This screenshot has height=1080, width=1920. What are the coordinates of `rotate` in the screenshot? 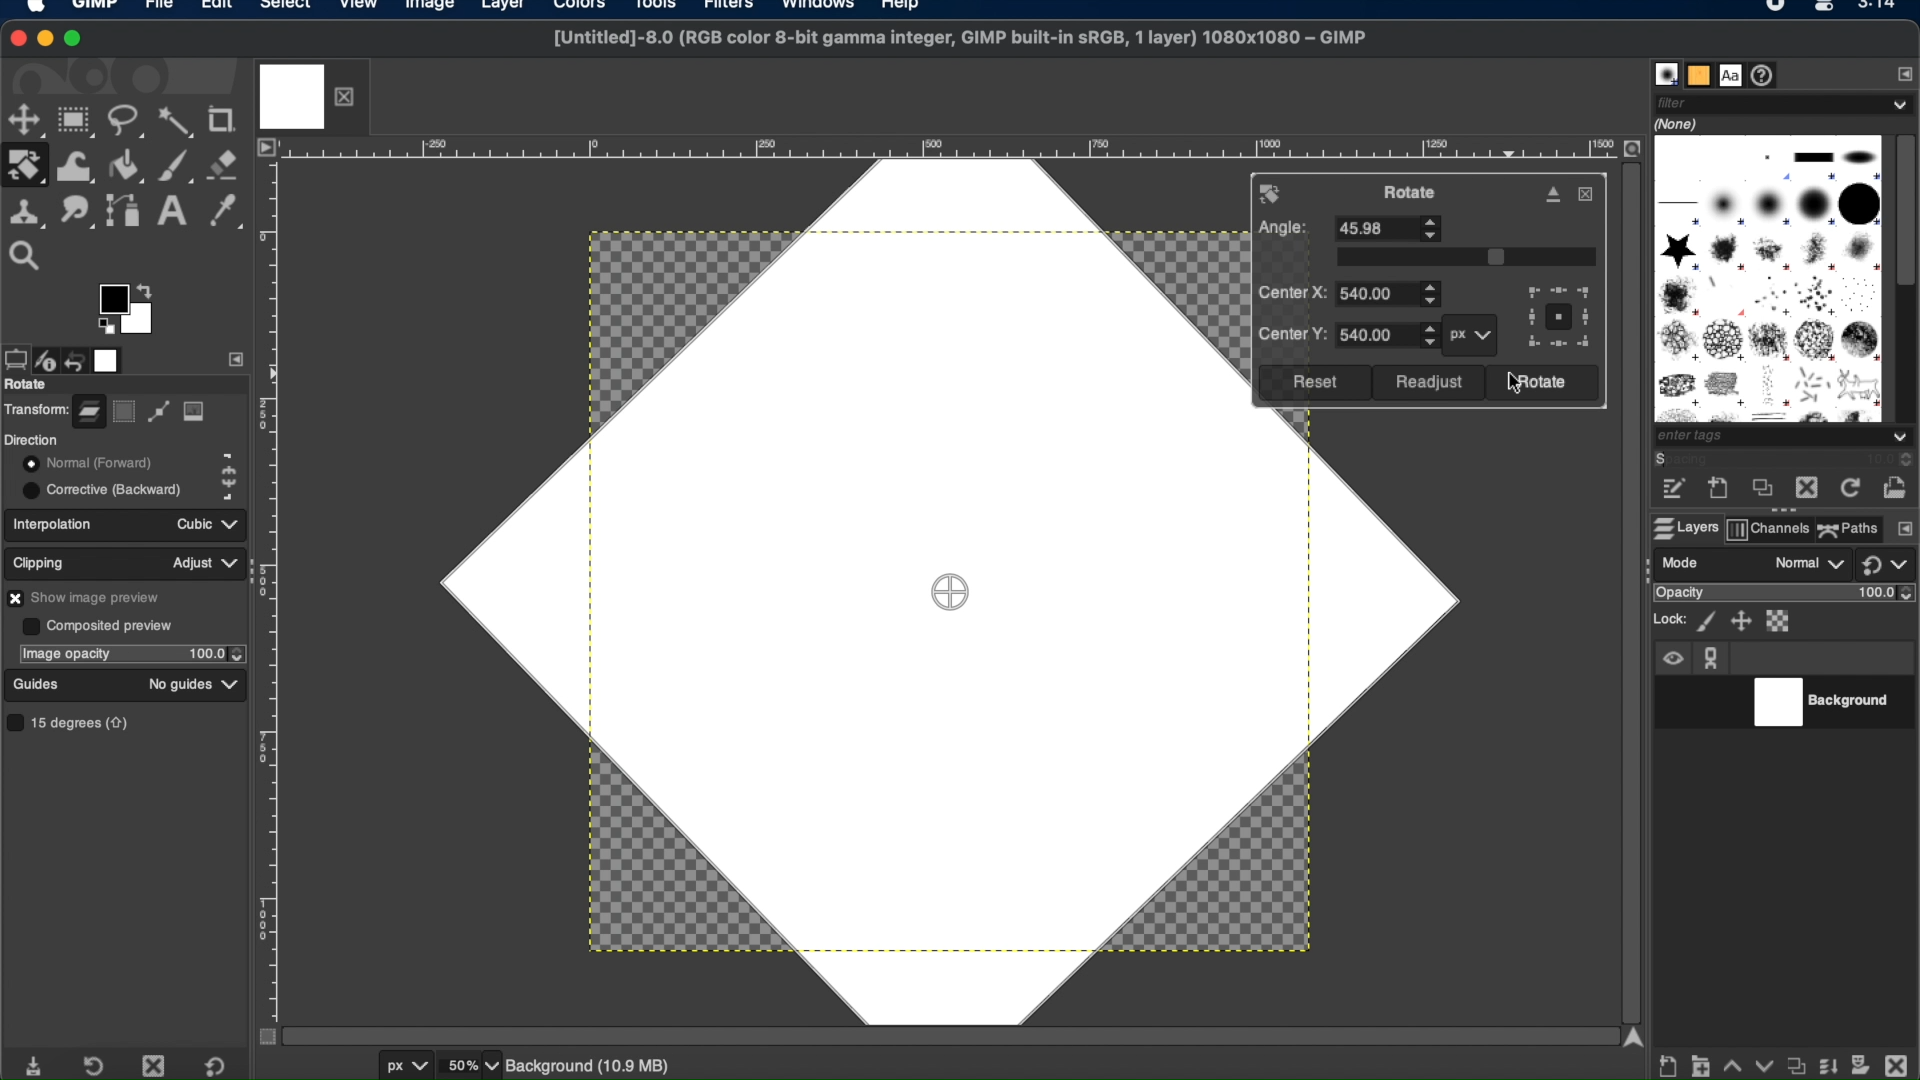 It's located at (1273, 194).